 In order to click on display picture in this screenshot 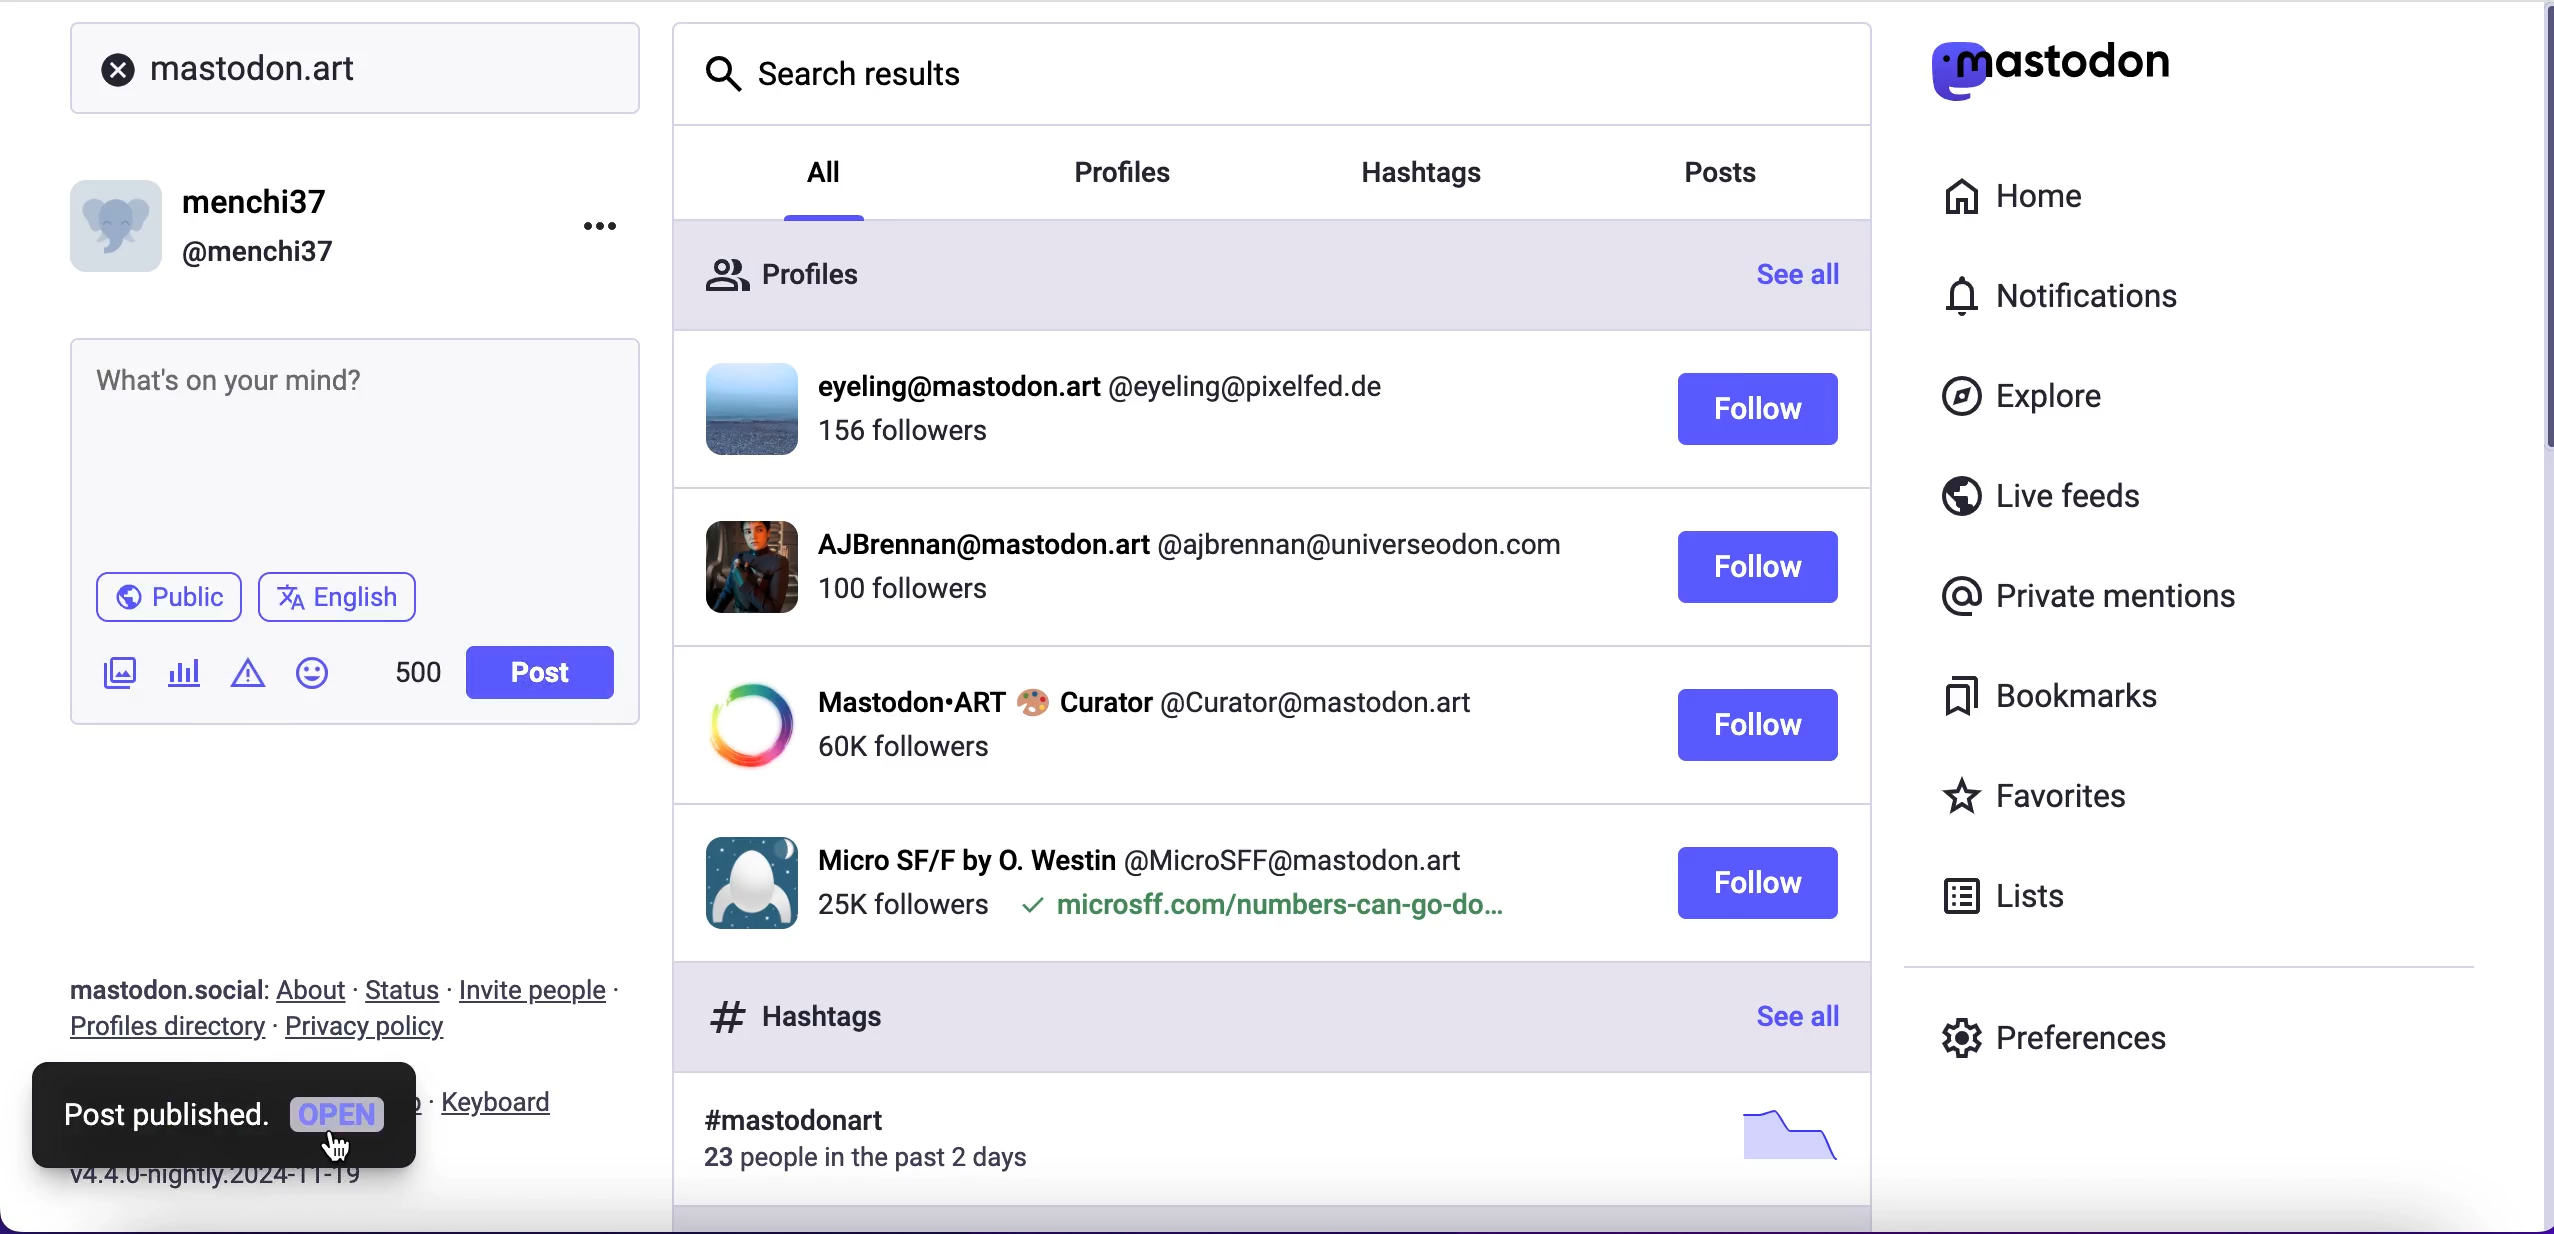, I will do `click(735, 565)`.